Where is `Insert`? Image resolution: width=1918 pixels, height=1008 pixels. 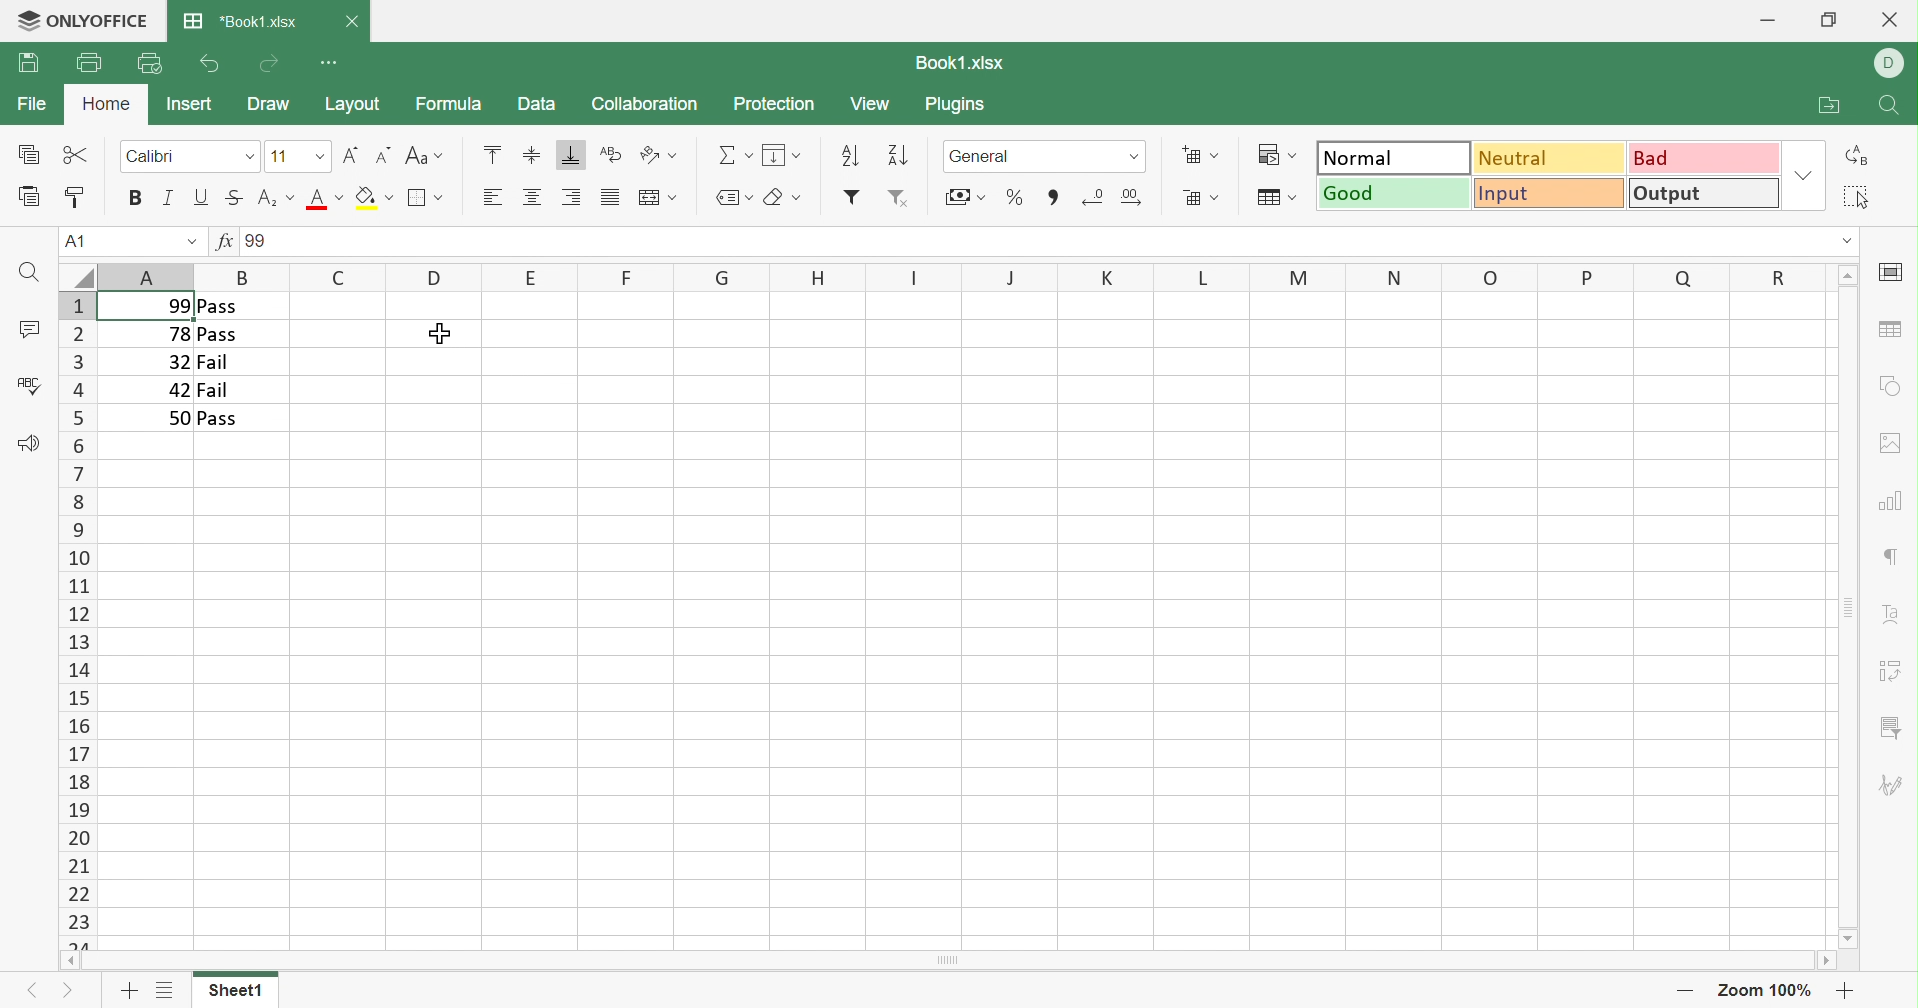
Insert is located at coordinates (188, 103).